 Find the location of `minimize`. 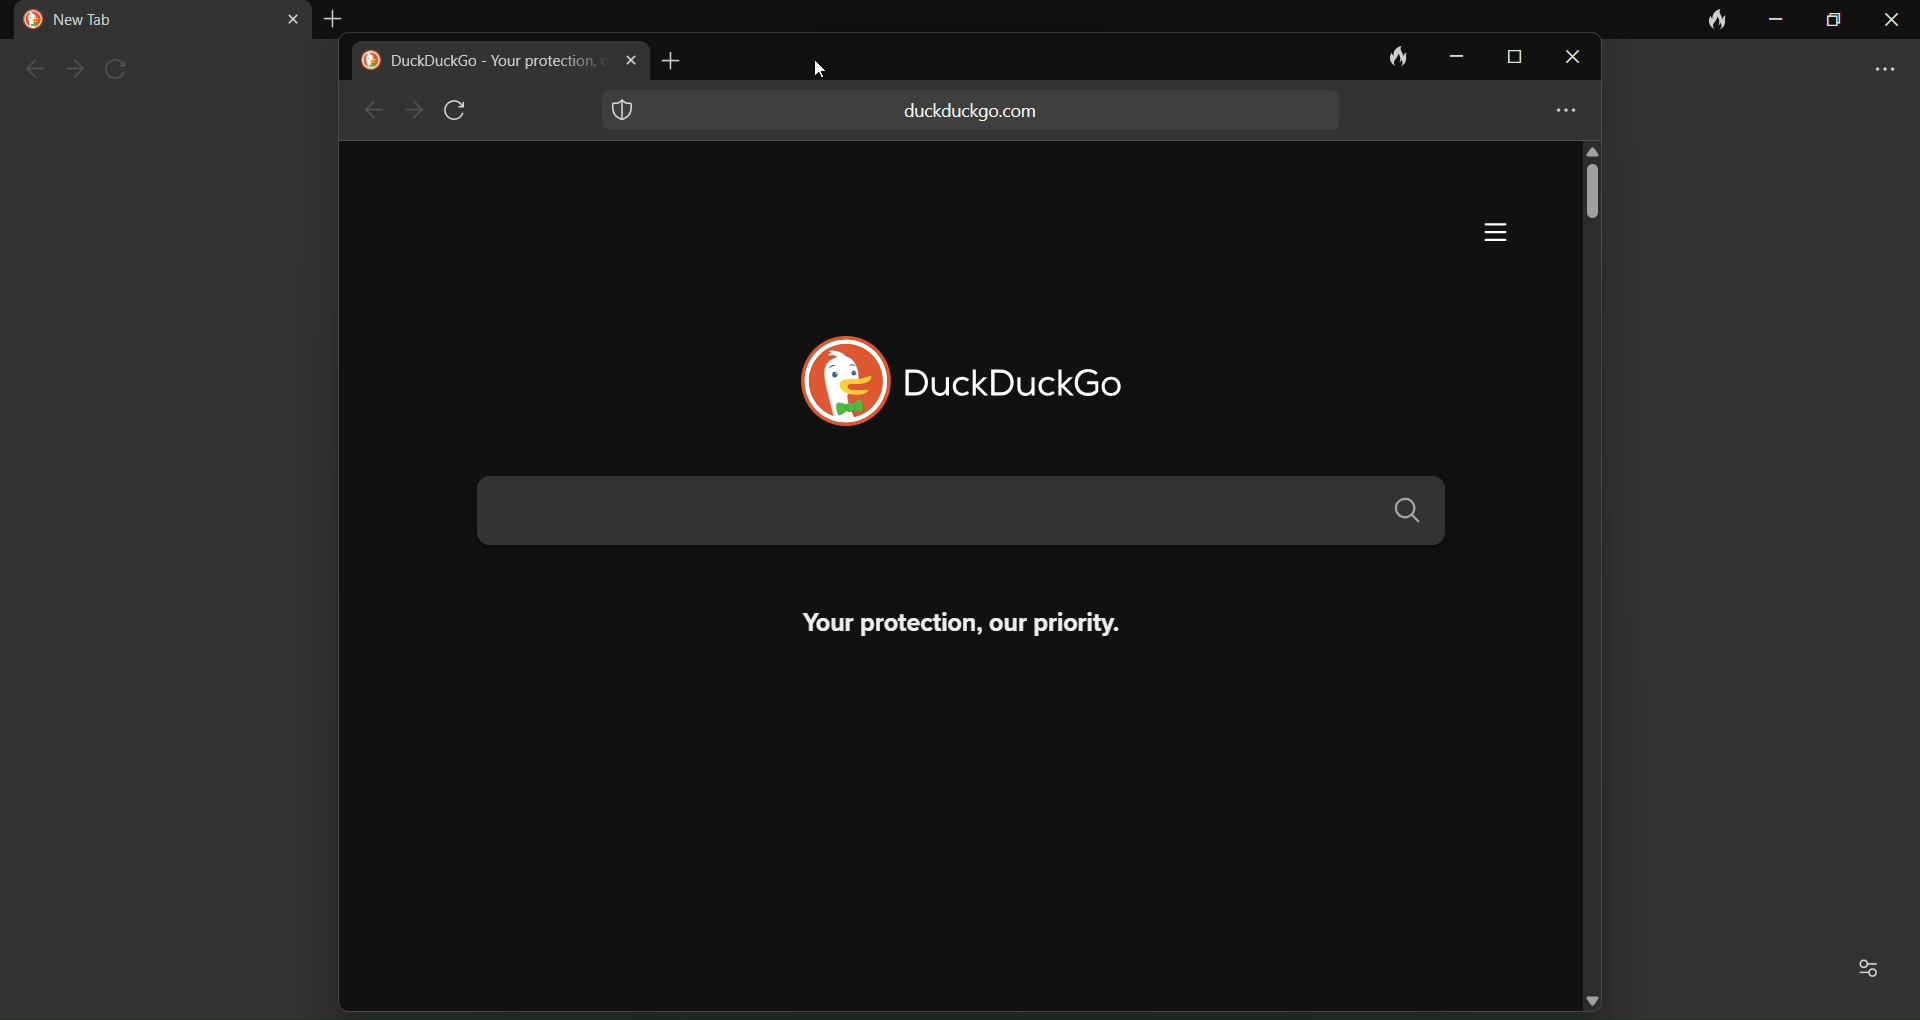

minimize is located at coordinates (1777, 22).